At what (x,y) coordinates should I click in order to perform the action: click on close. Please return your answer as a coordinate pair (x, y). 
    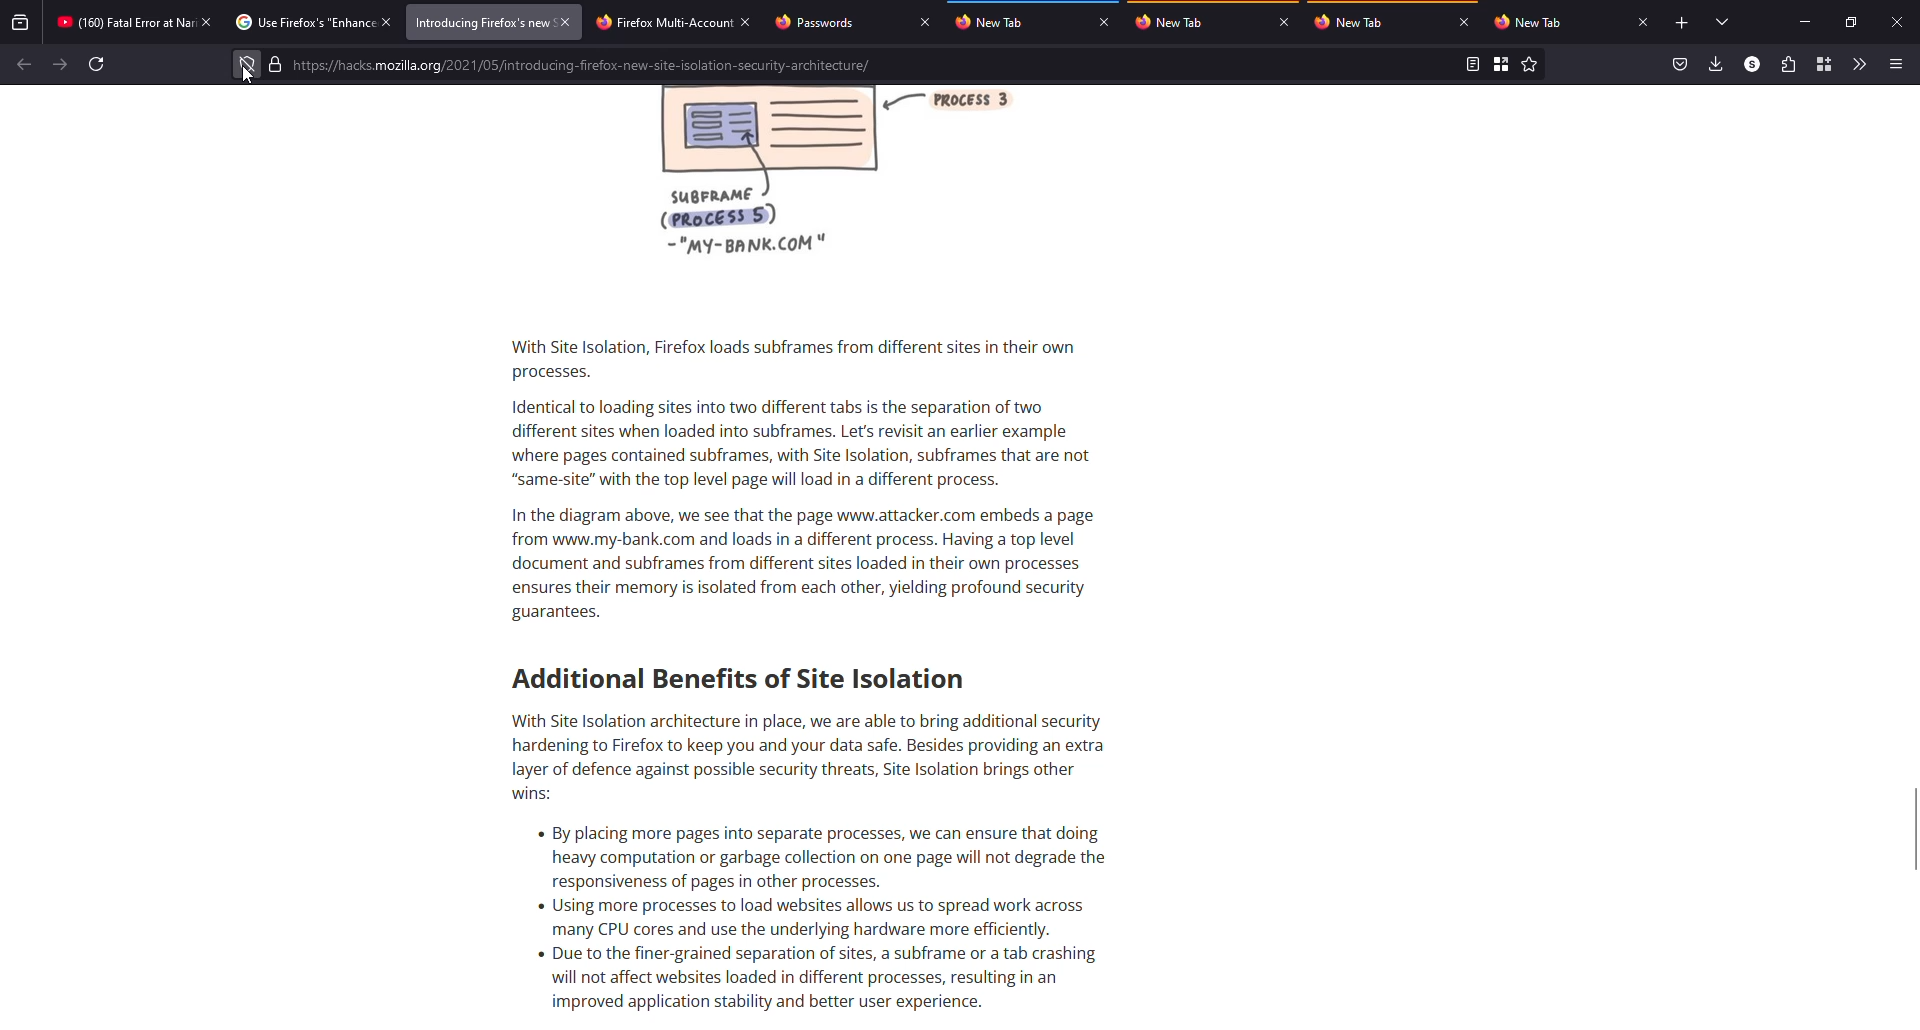
    Looking at the image, I should click on (389, 21).